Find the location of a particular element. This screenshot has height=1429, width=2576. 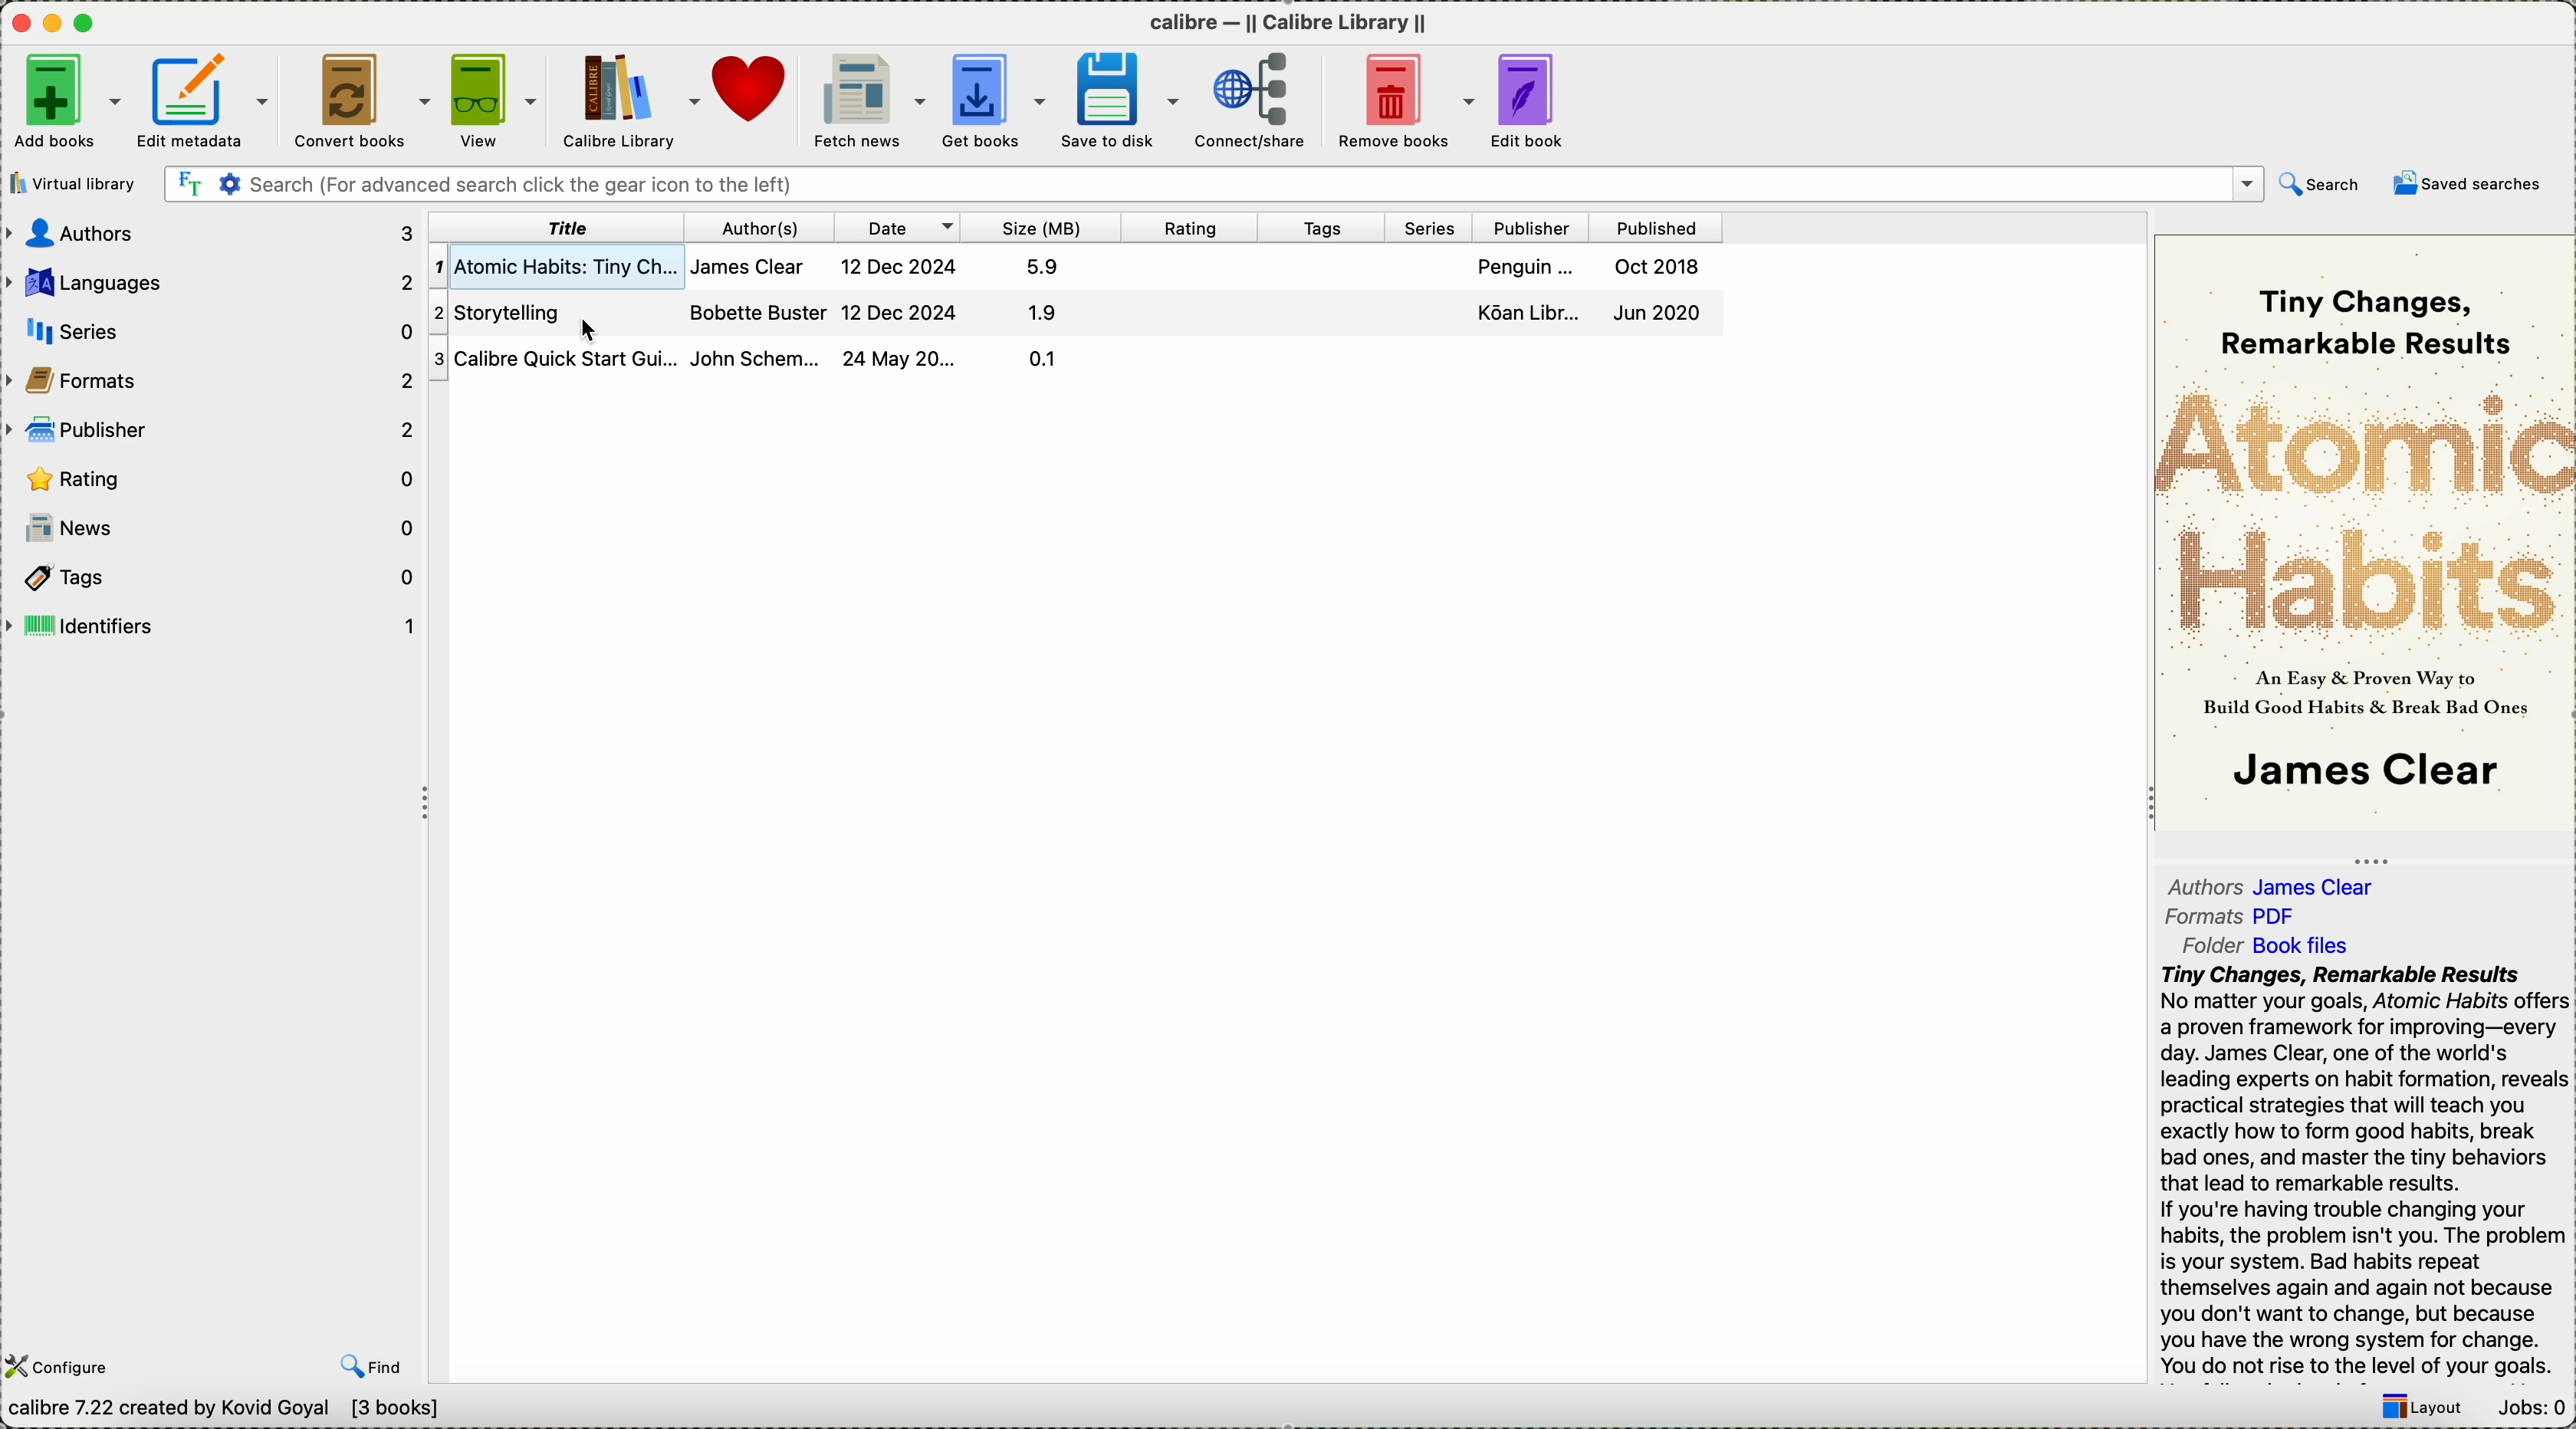

folder is located at coordinates (2275, 945).